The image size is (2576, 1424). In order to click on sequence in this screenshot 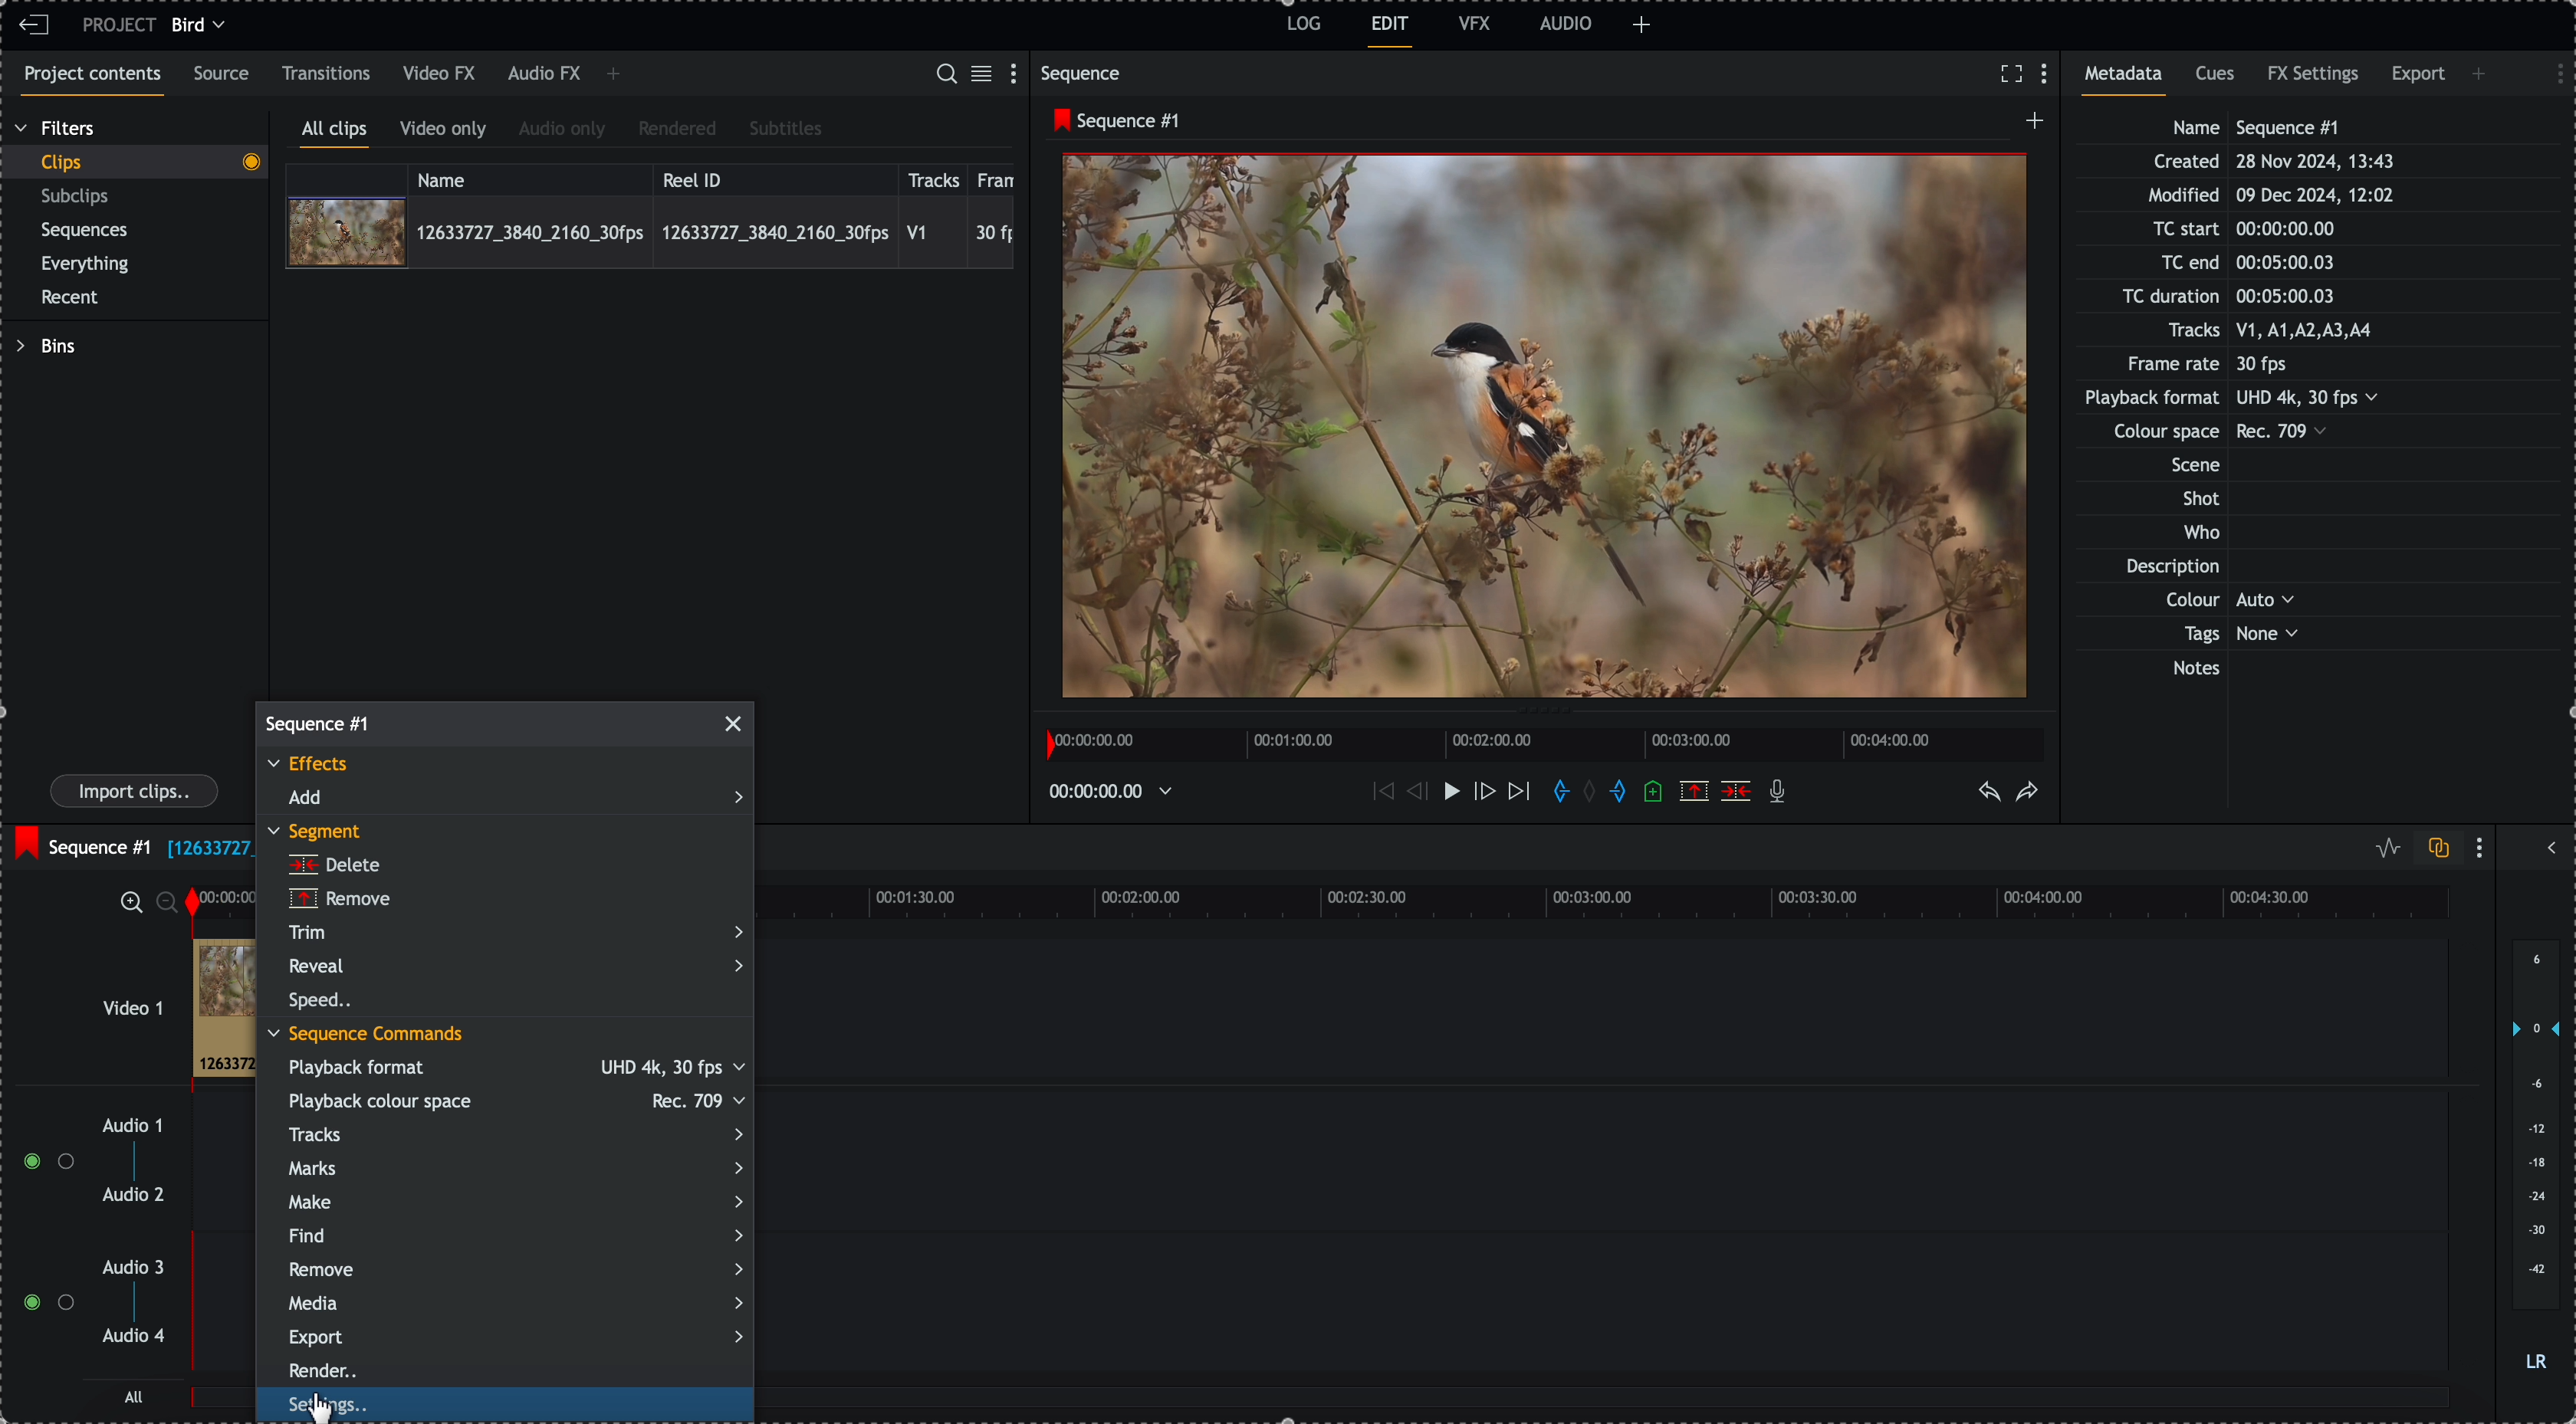, I will do `click(1085, 73)`.